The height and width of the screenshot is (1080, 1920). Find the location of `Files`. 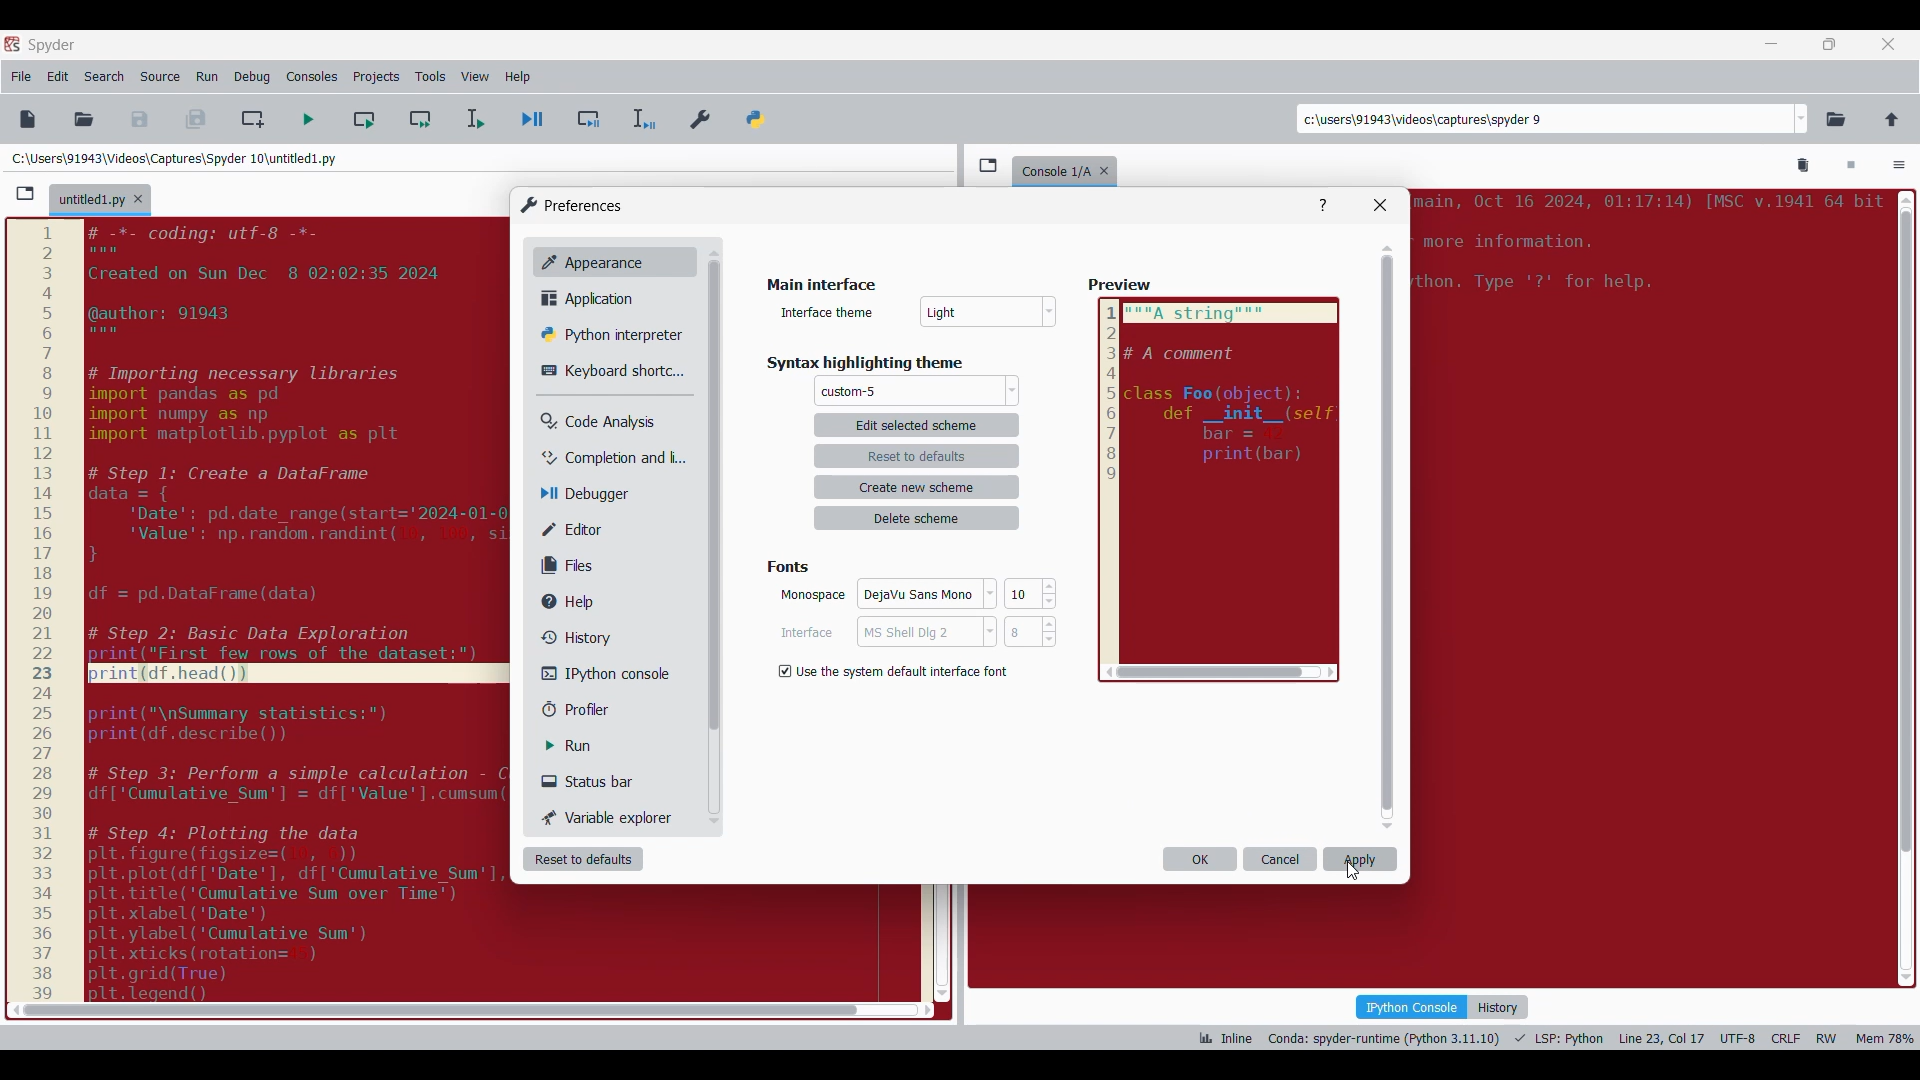

Files is located at coordinates (572, 565).